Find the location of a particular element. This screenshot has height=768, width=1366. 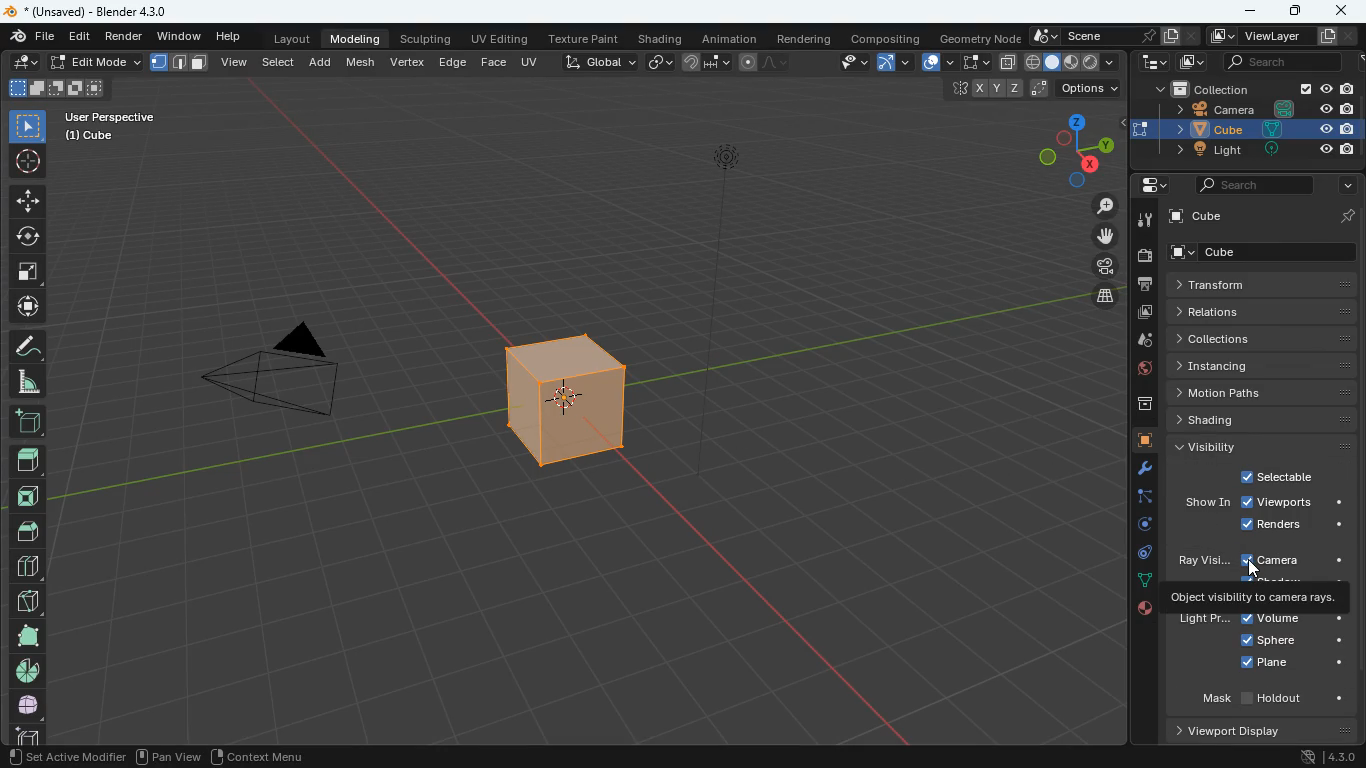

layers is located at coordinates (1106, 299).